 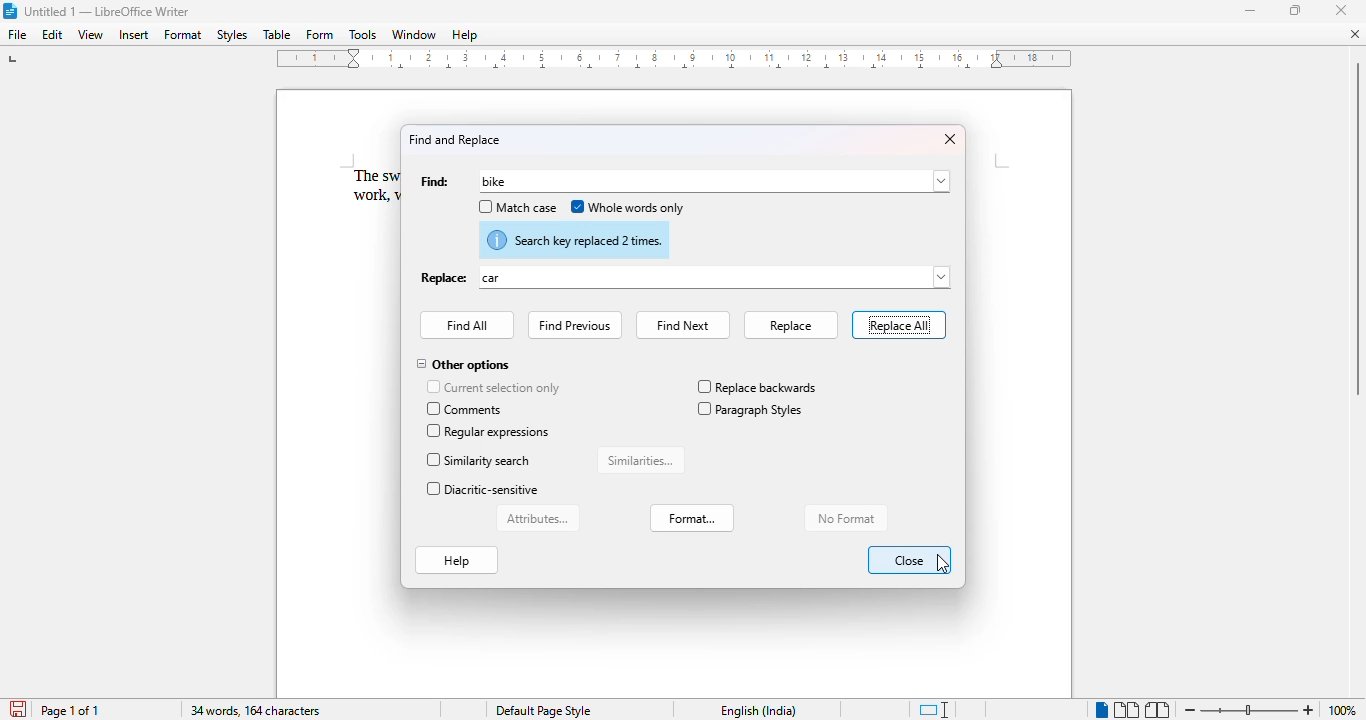 I want to click on cursor, so click(x=773, y=209).